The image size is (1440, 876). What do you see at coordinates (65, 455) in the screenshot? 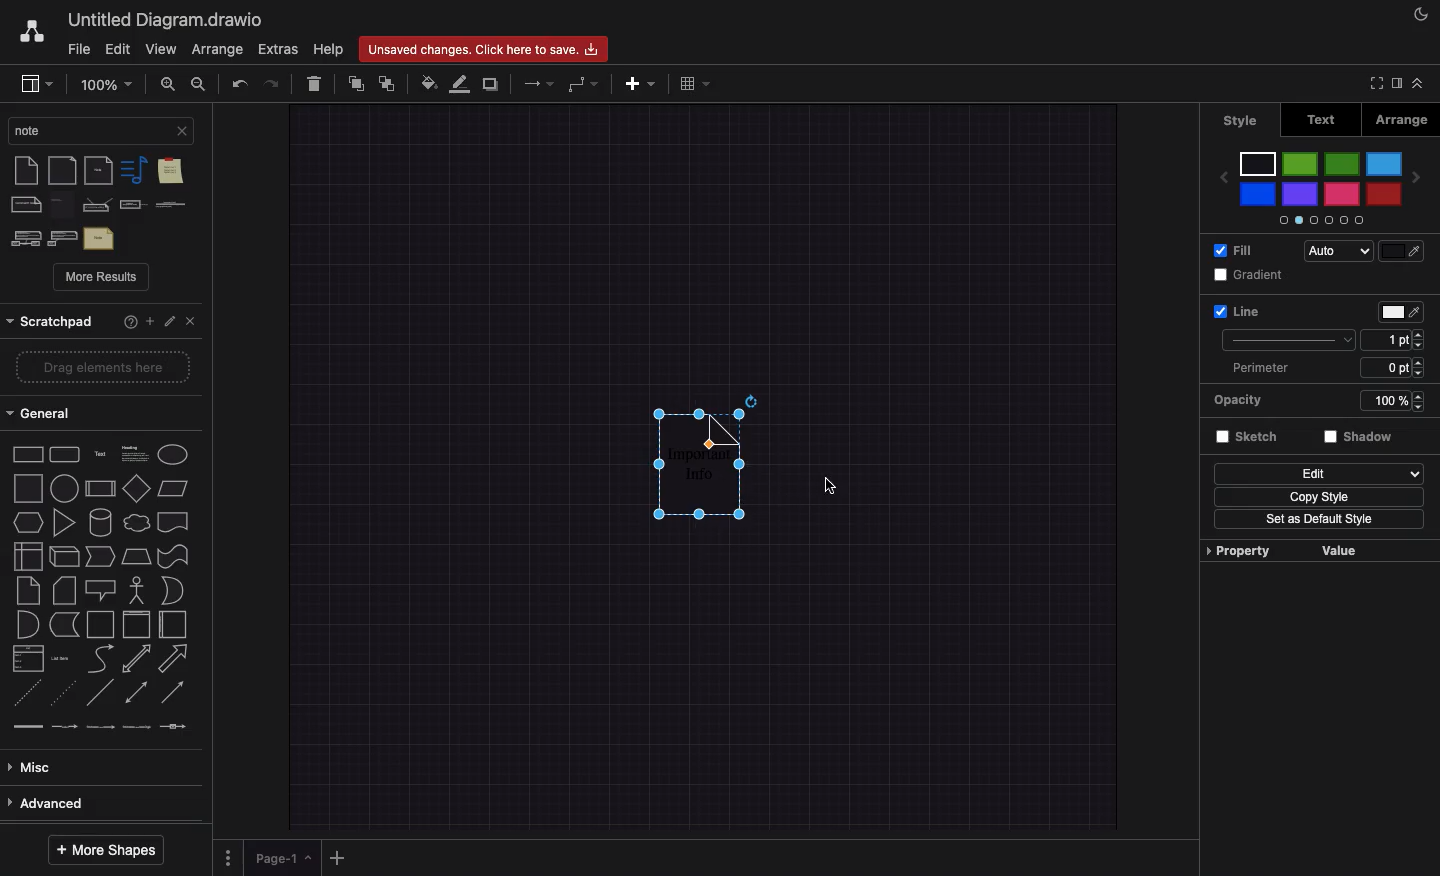
I see `rounded rectangle` at bounding box center [65, 455].